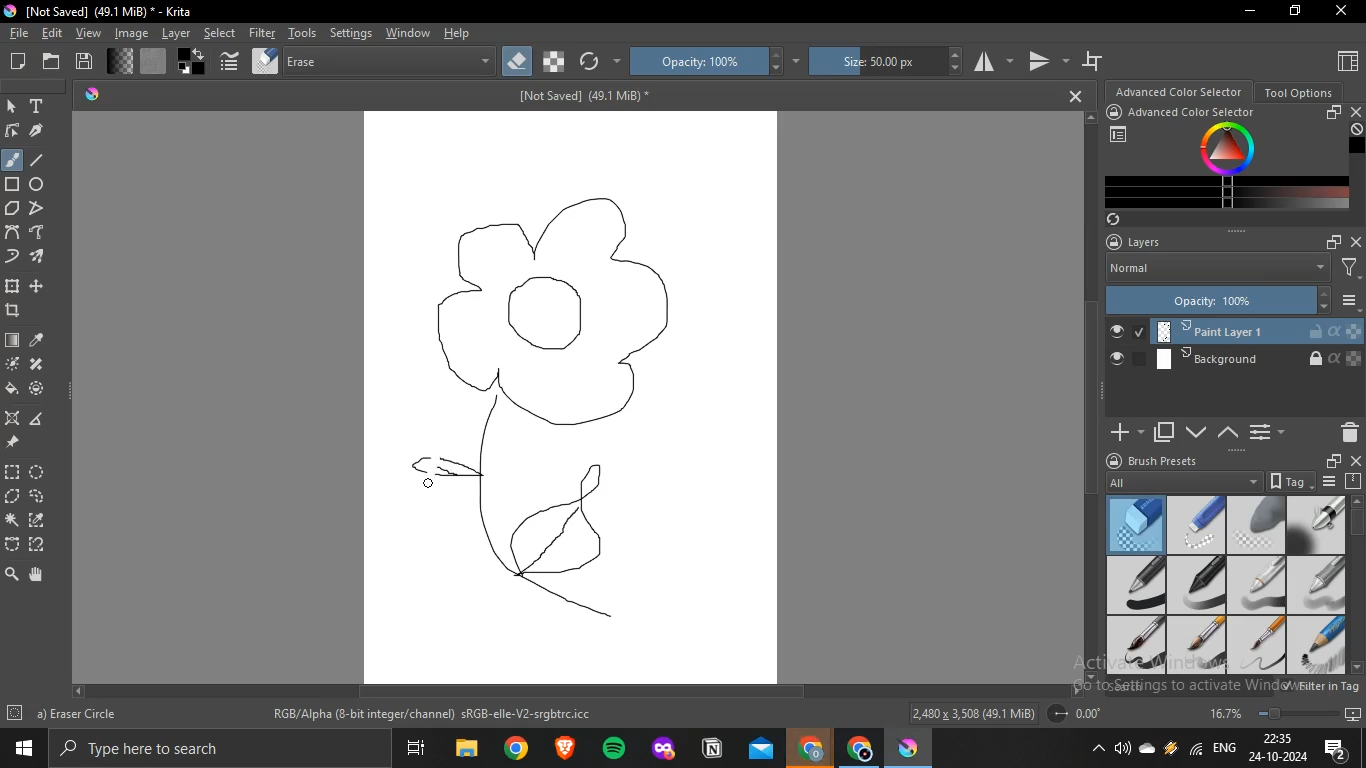 The height and width of the screenshot is (768, 1366). Describe the element at coordinates (761, 749) in the screenshot. I see `Application` at that location.